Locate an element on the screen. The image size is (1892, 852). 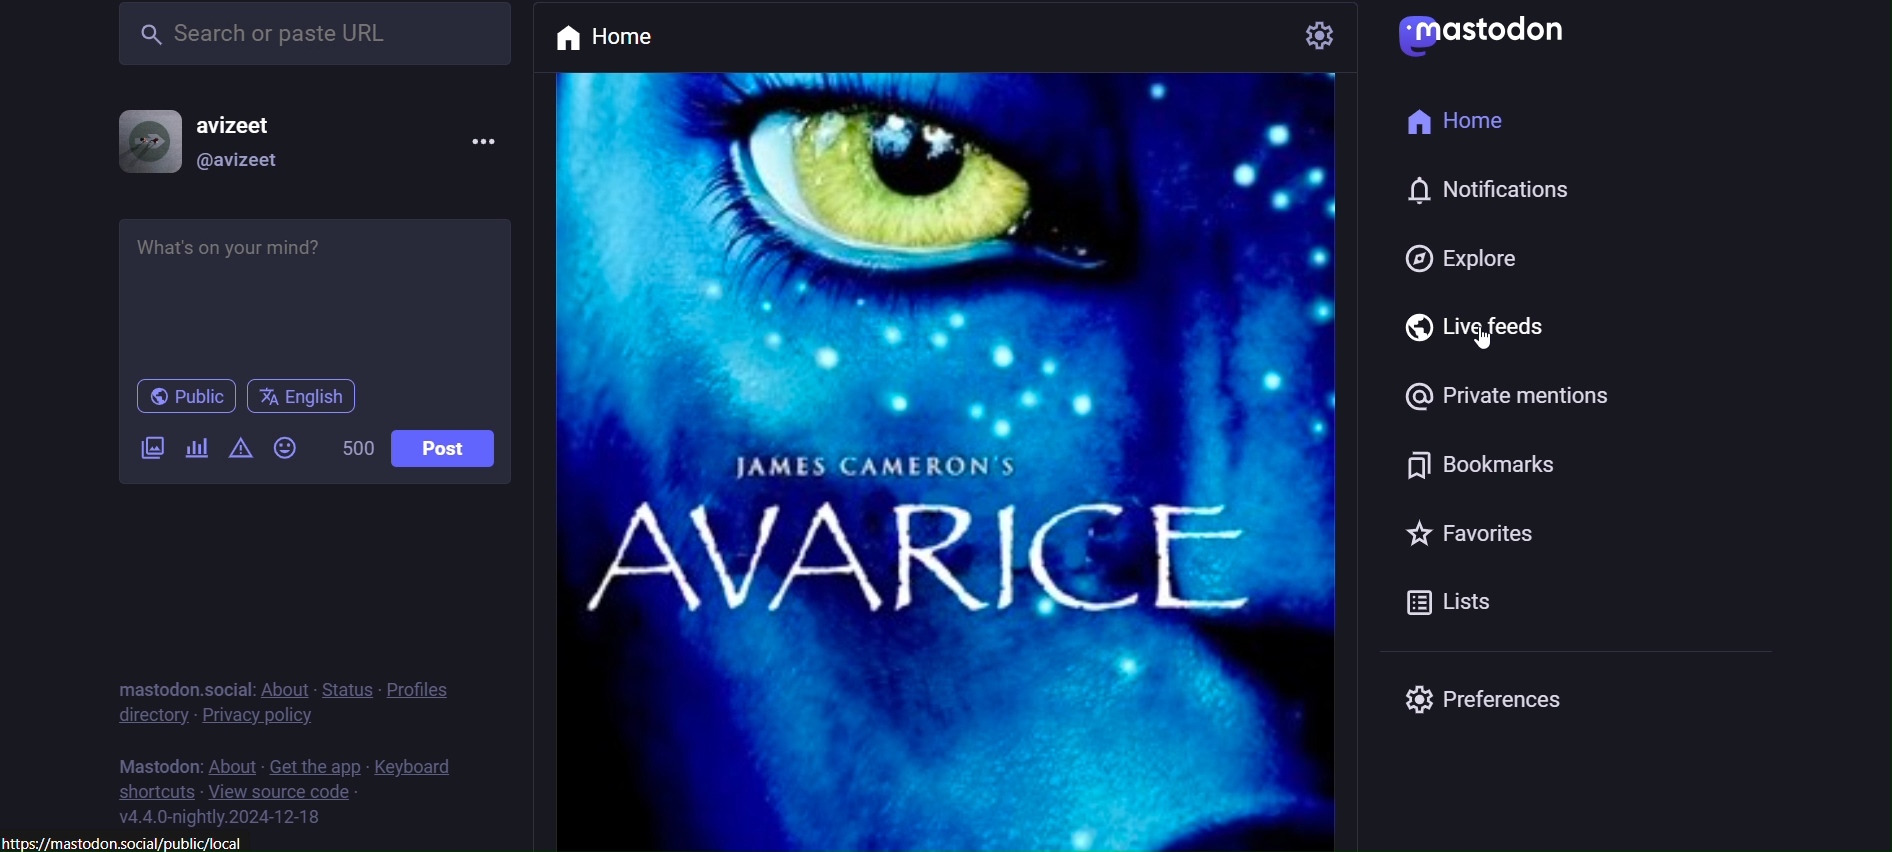
status is located at coordinates (342, 680).